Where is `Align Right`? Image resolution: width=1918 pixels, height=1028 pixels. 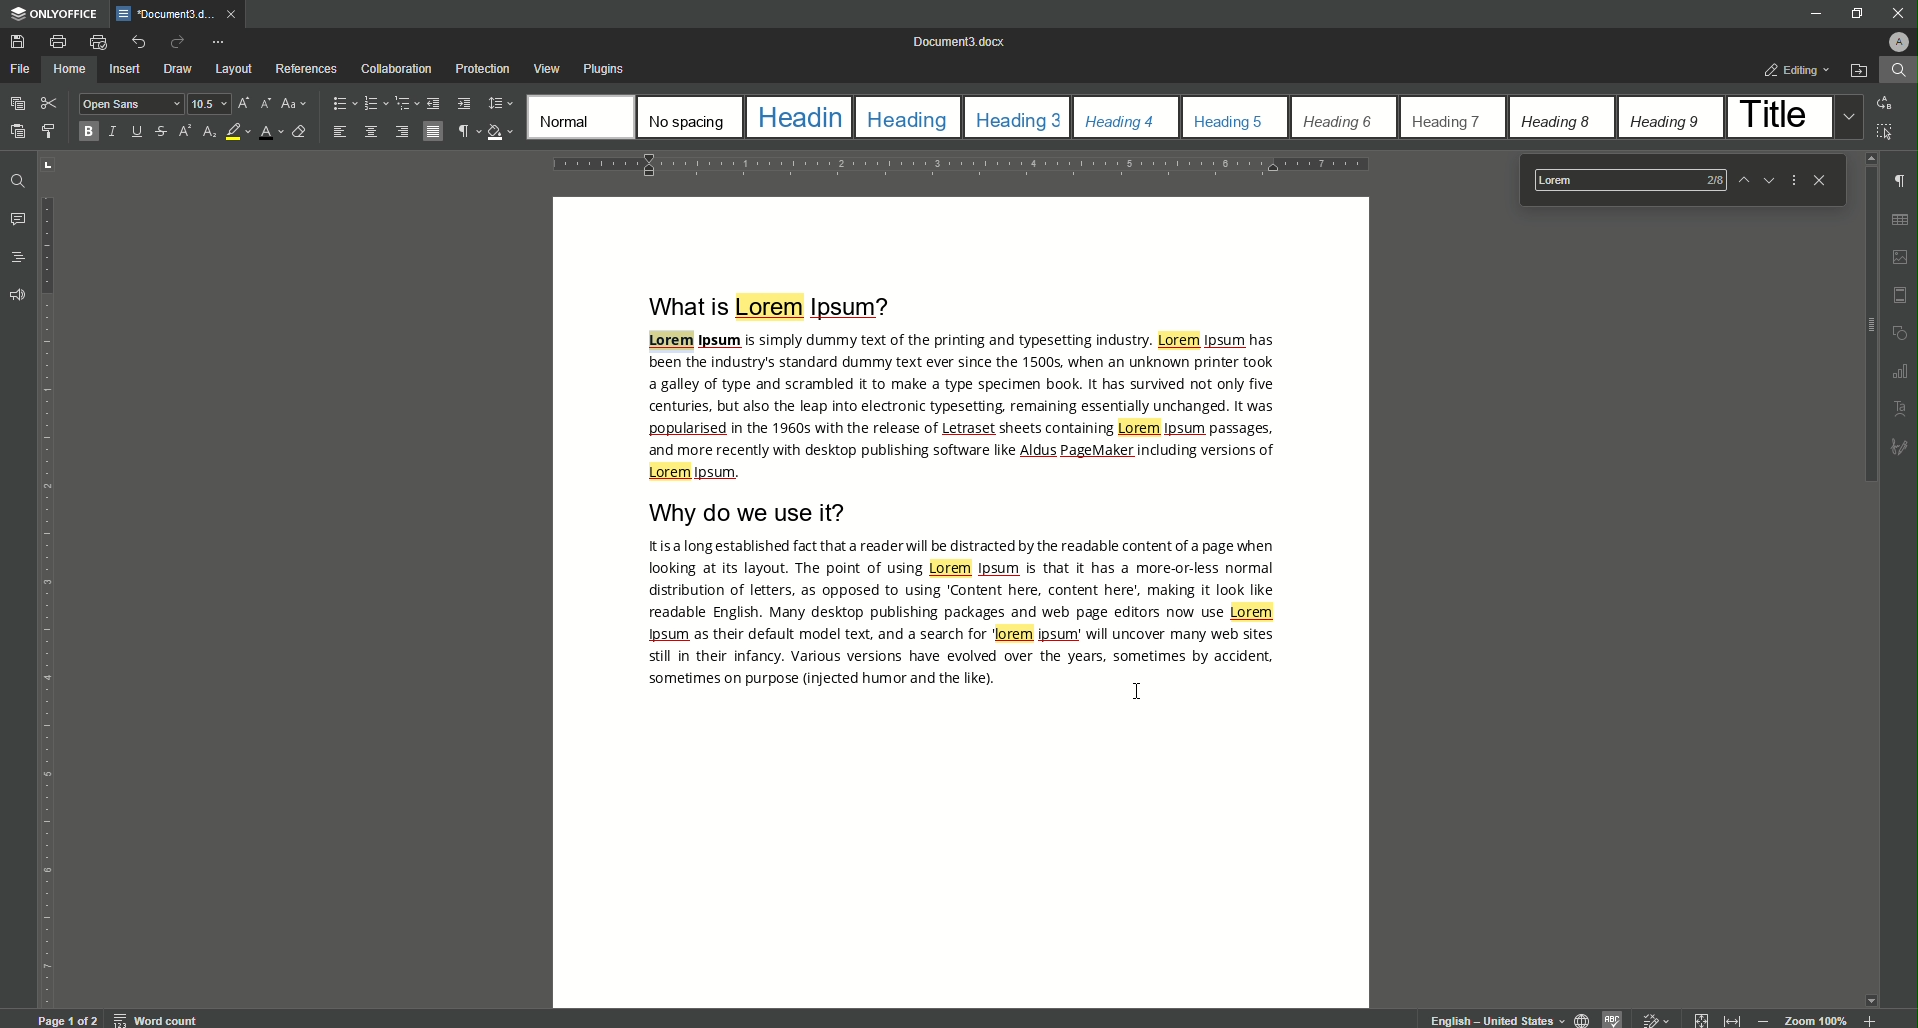 Align Right is located at coordinates (401, 133).